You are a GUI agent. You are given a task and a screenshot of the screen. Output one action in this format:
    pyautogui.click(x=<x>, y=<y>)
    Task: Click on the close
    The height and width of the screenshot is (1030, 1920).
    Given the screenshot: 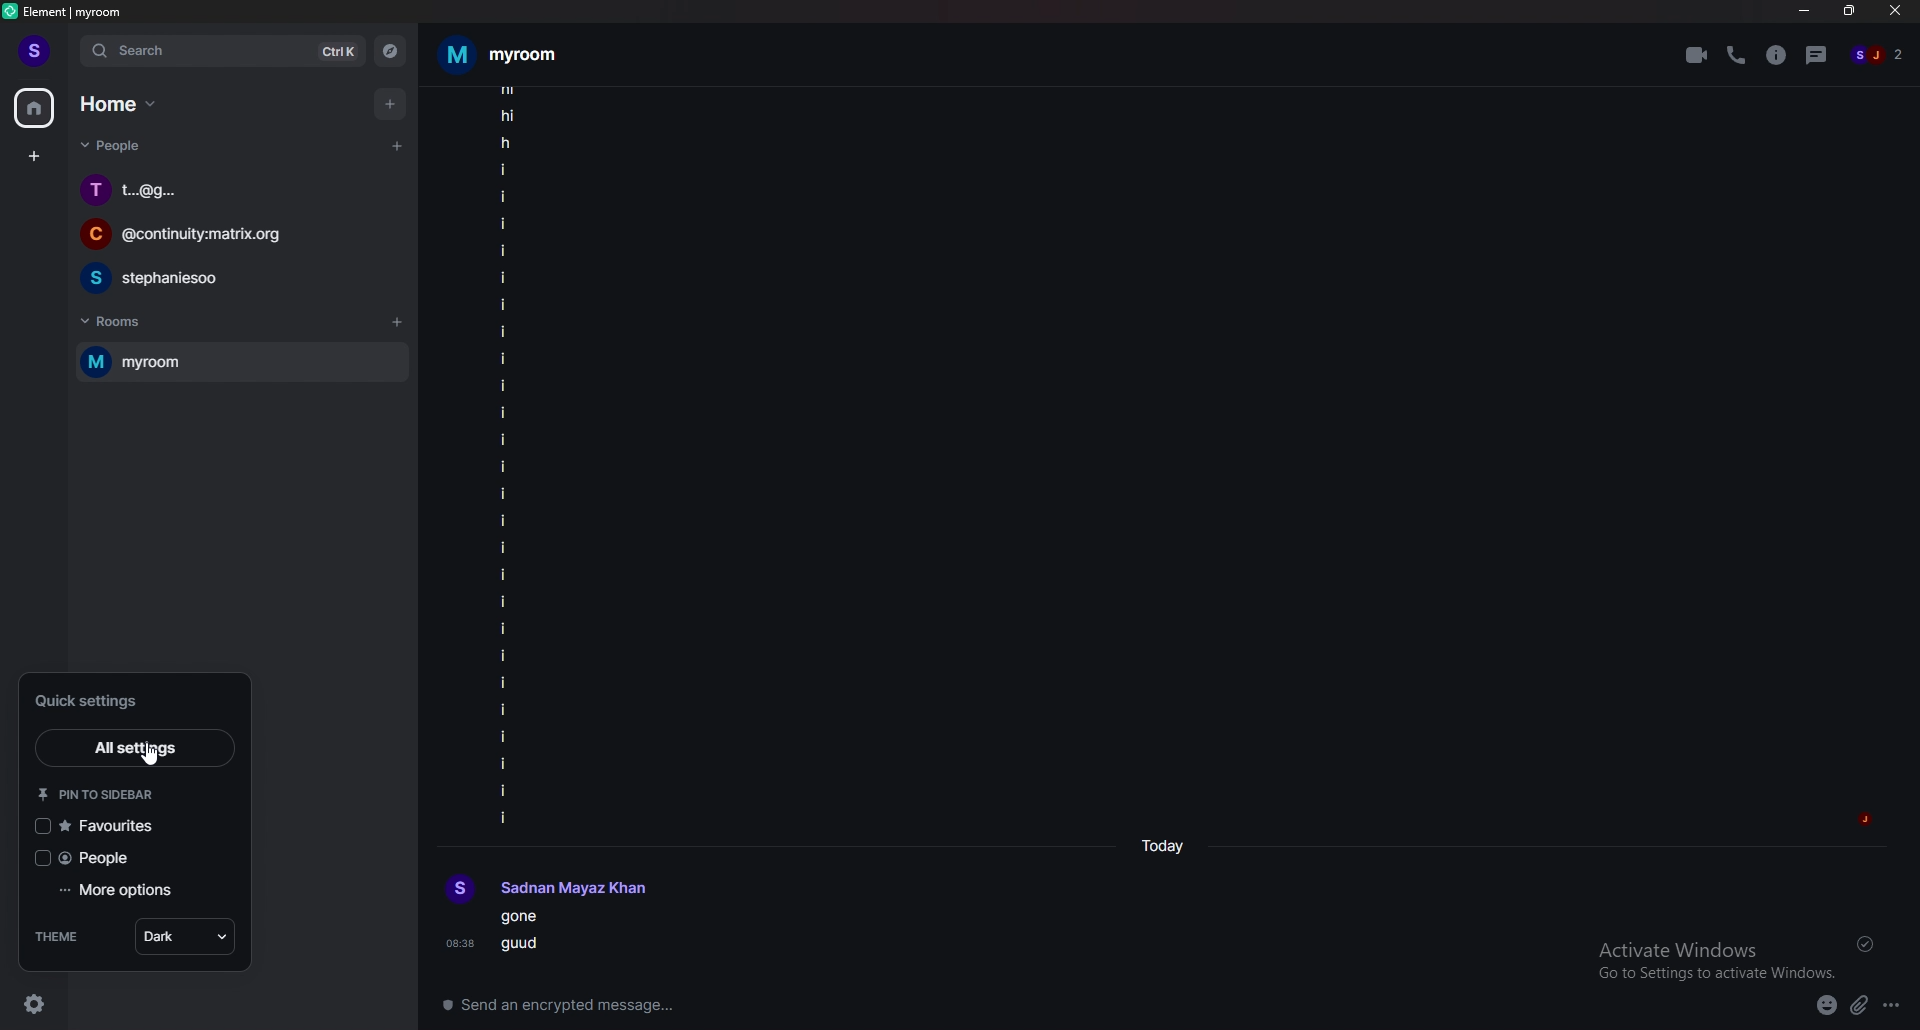 What is the action you would take?
    pyautogui.click(x=1896, y=15)
    